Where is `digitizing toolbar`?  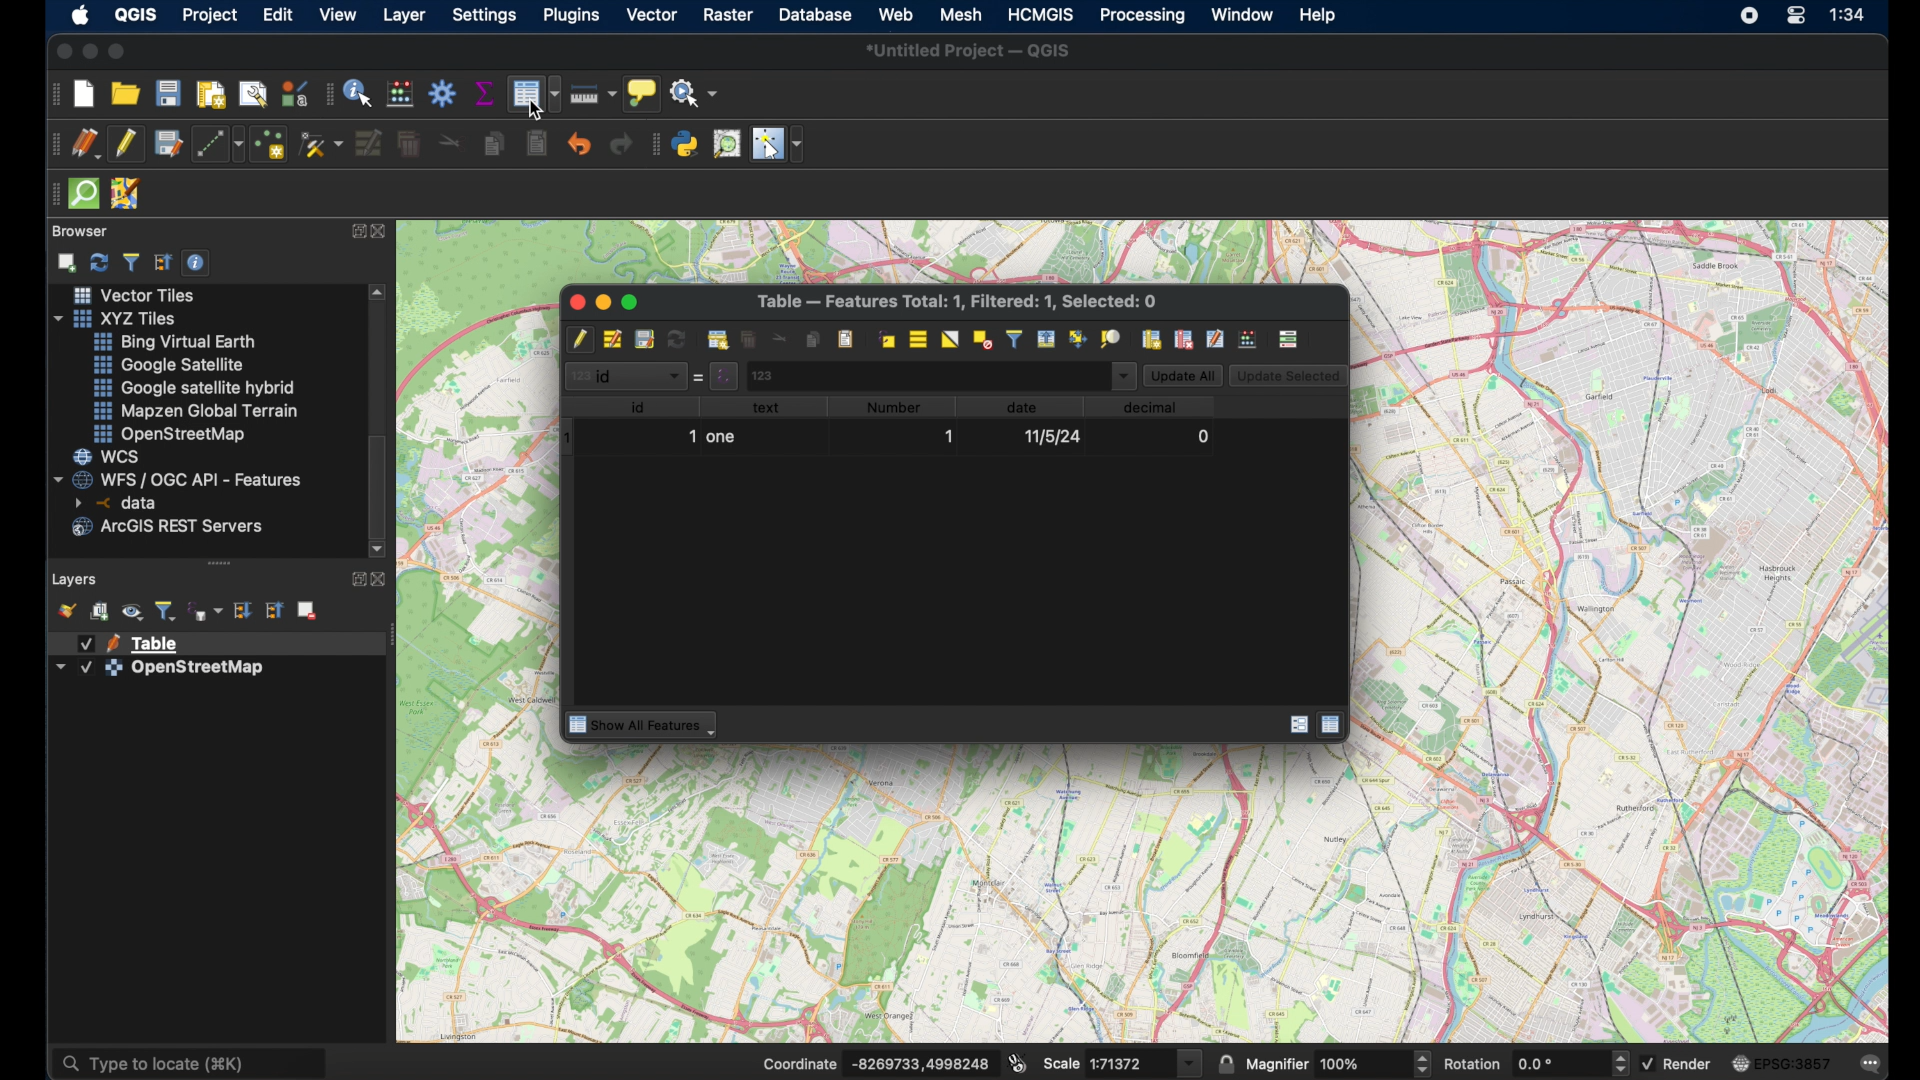 digitizing toolbar is located at coordinates (52, 146).